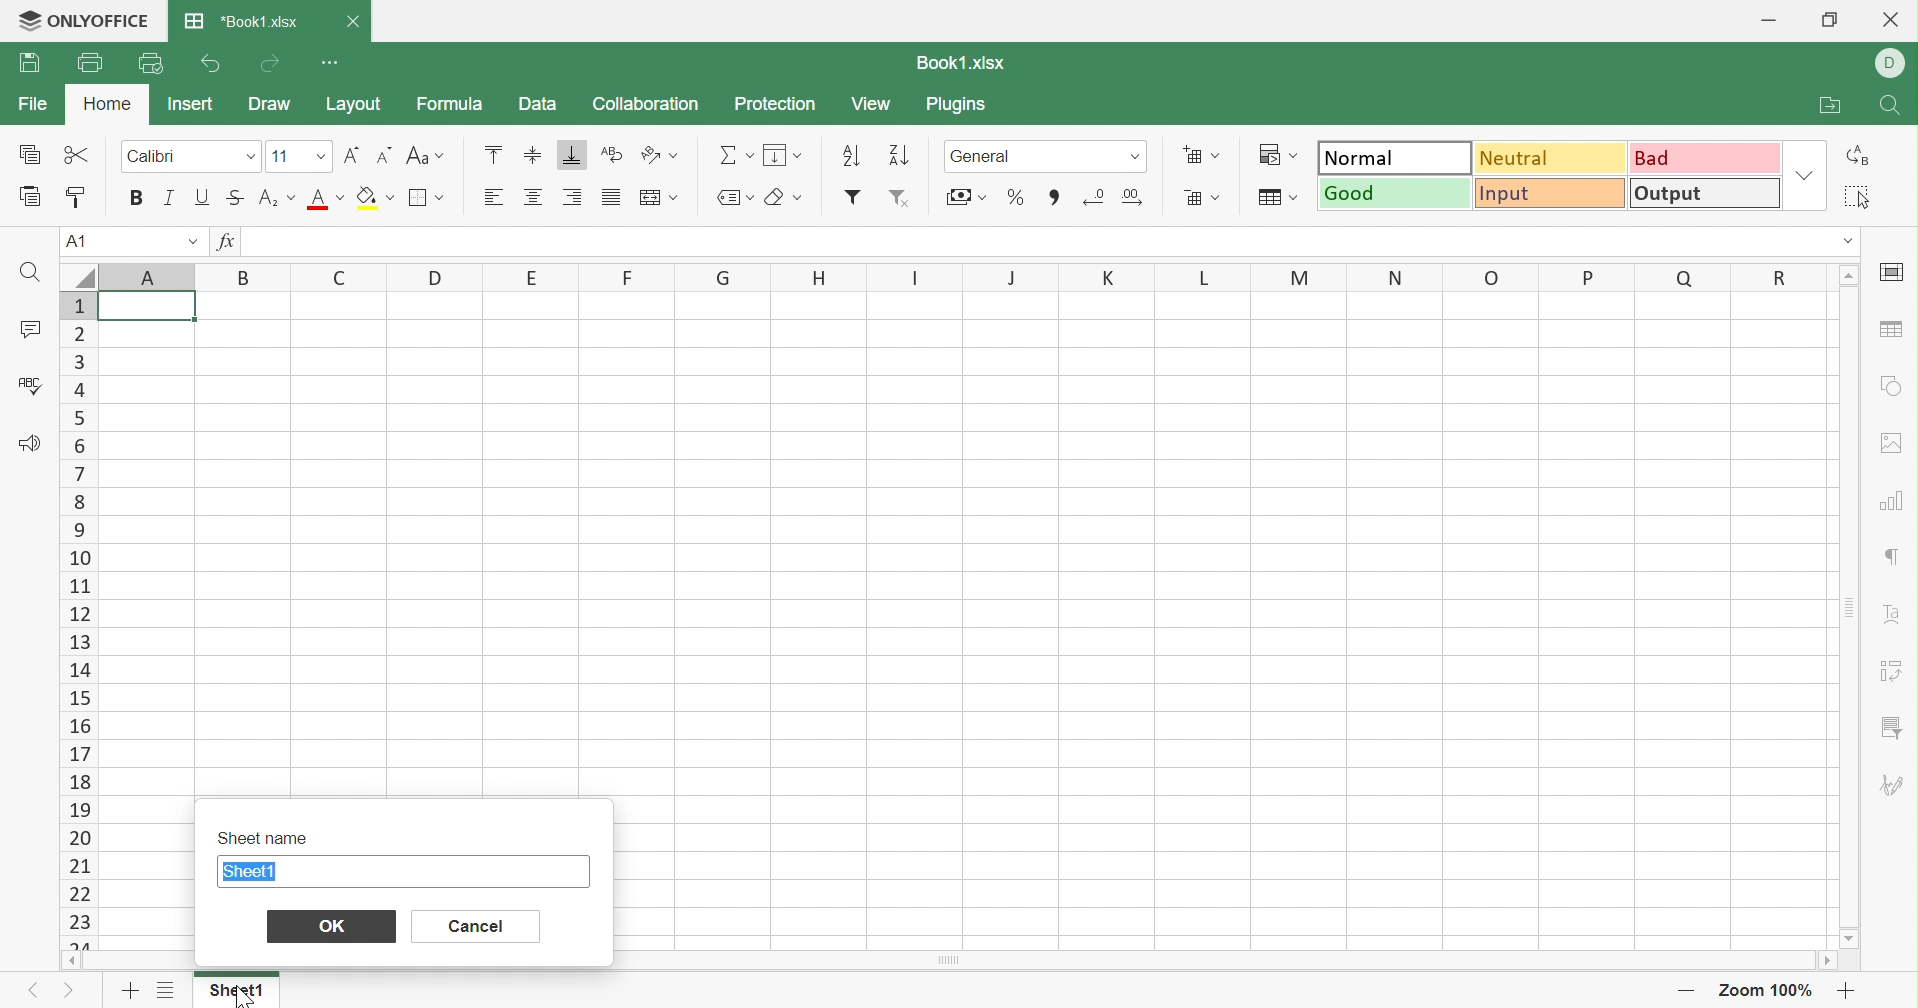 The image size is (1918, 1008). Describe the element at coordinates (1847, 938) in the screenshot. I see `Scroll down` at that location.